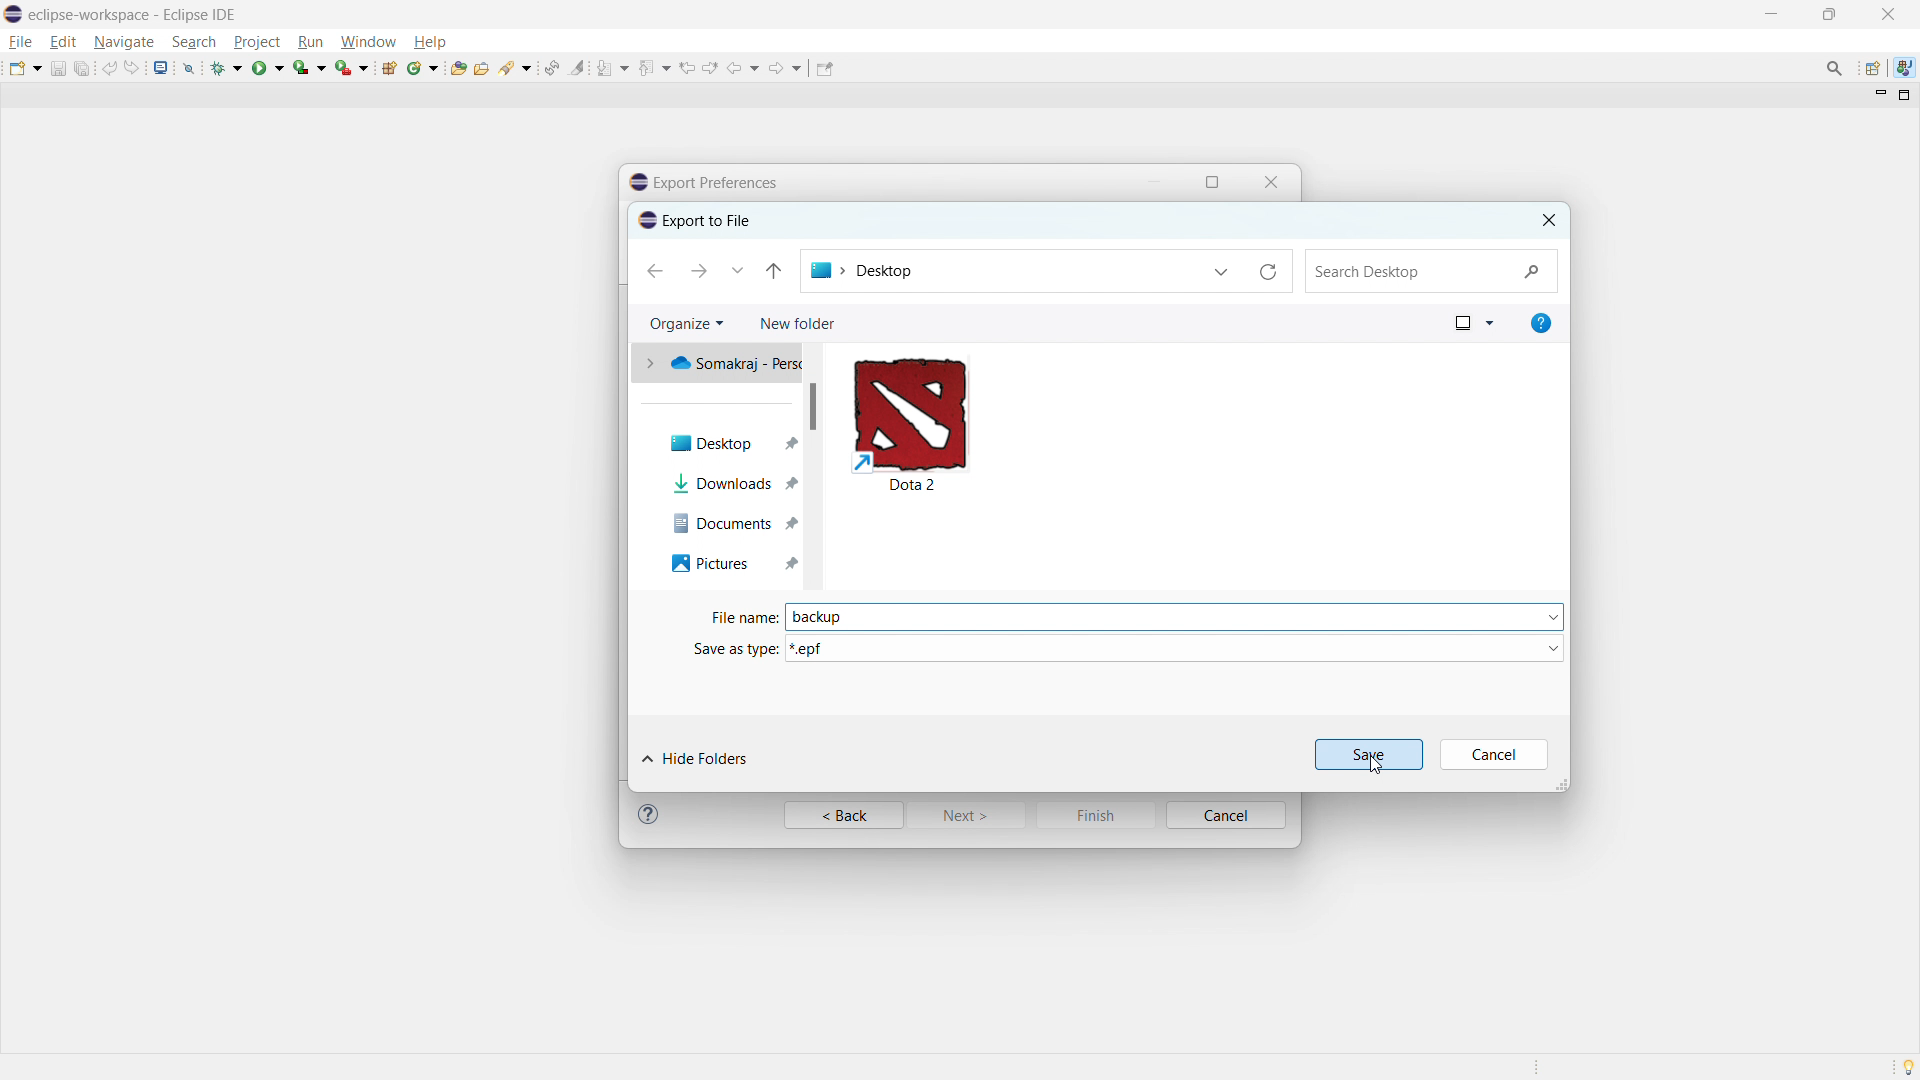 Image resolution: width=1920 pixels, height=1080 pixels. Describe the element at coordinates (189, 67) in the screenshot. I see `skip all breakpoints` at that location.